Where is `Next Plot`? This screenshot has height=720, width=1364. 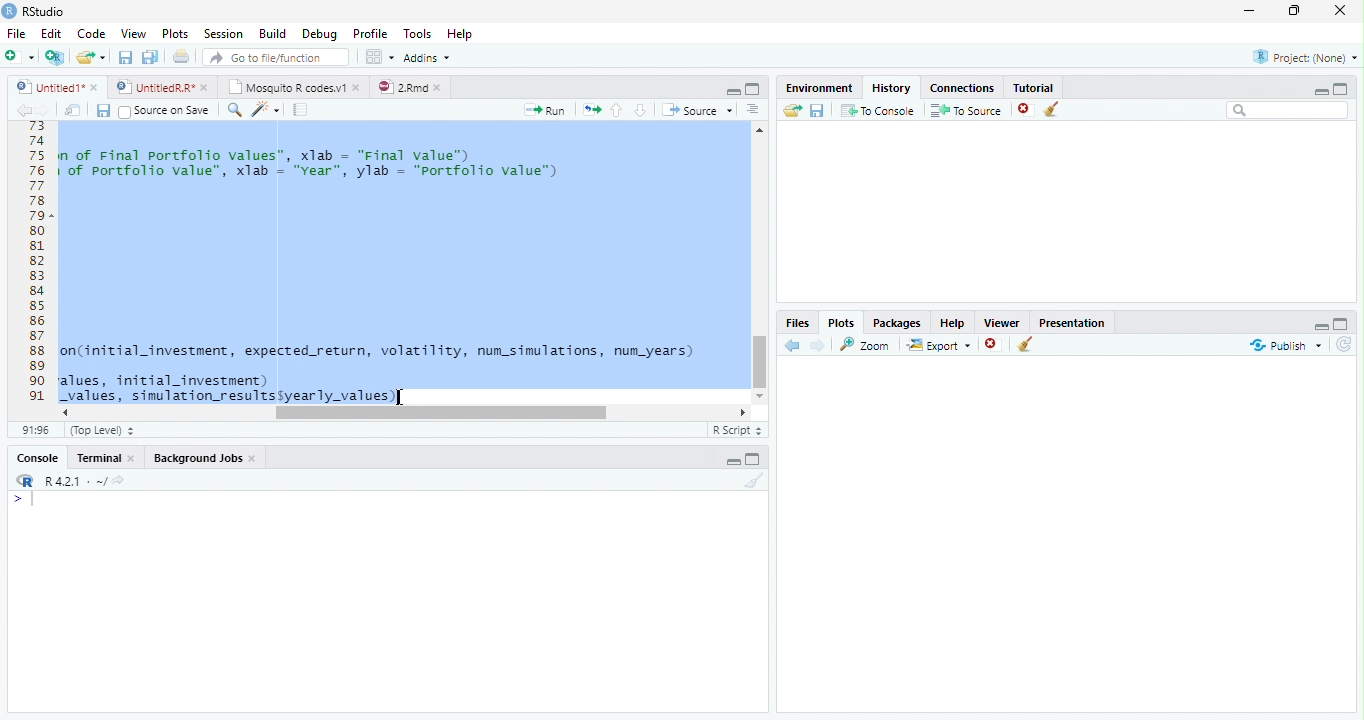
Next Plot is located at coordinates (818, 345).